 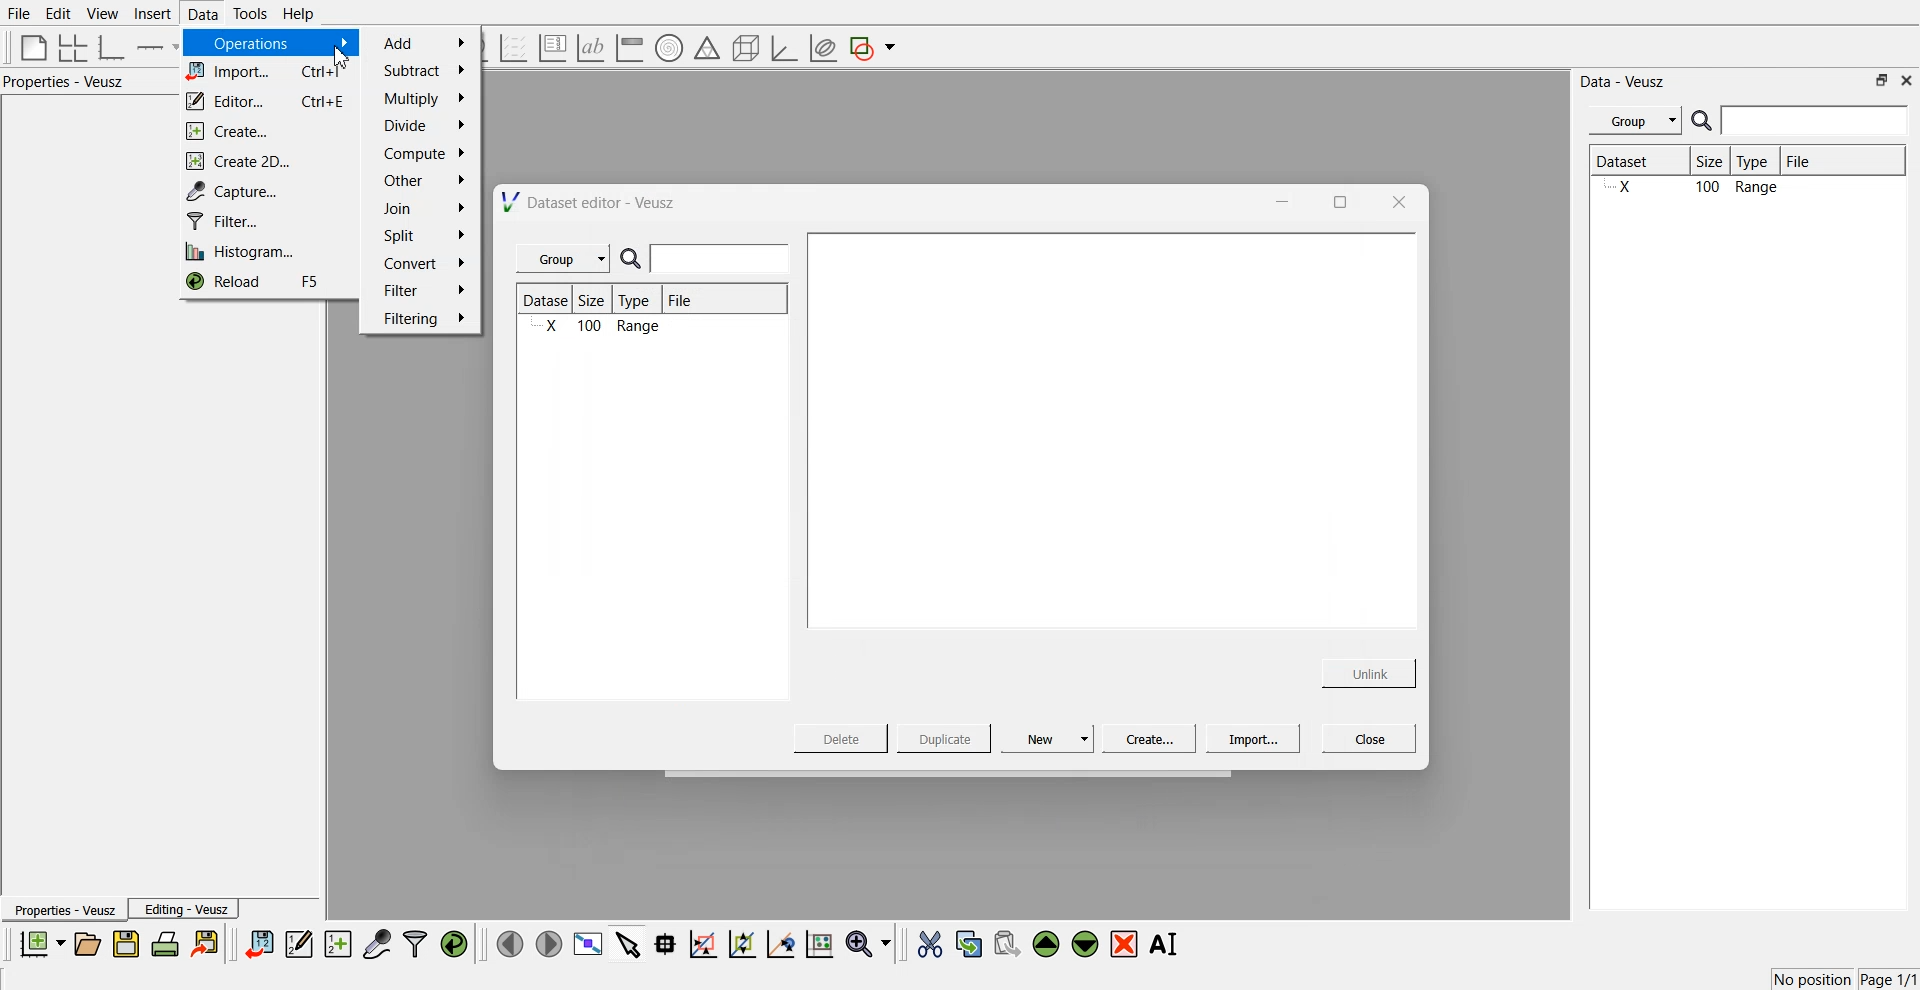 I want to click on Dataset, so click(x=1638, y=163).